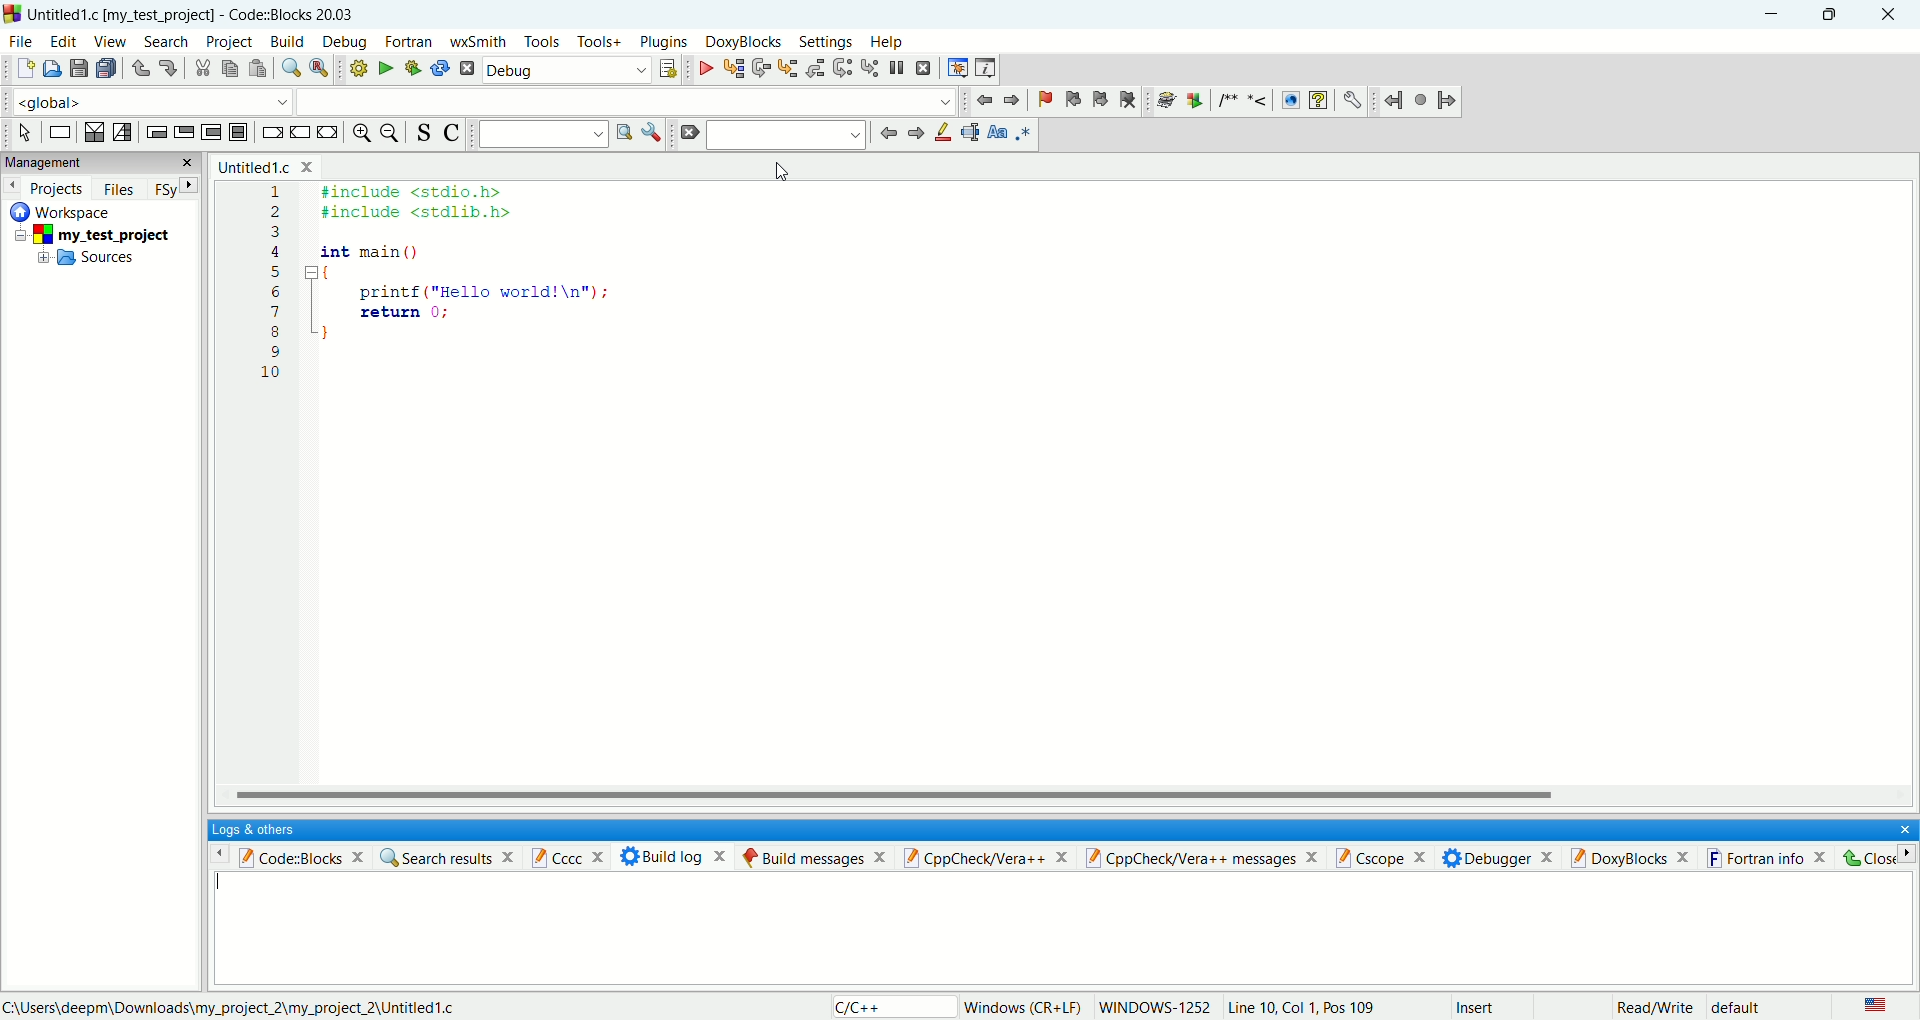 This screenshot has height=1020, width=1920. I want to click on step into, so click(788, 67).